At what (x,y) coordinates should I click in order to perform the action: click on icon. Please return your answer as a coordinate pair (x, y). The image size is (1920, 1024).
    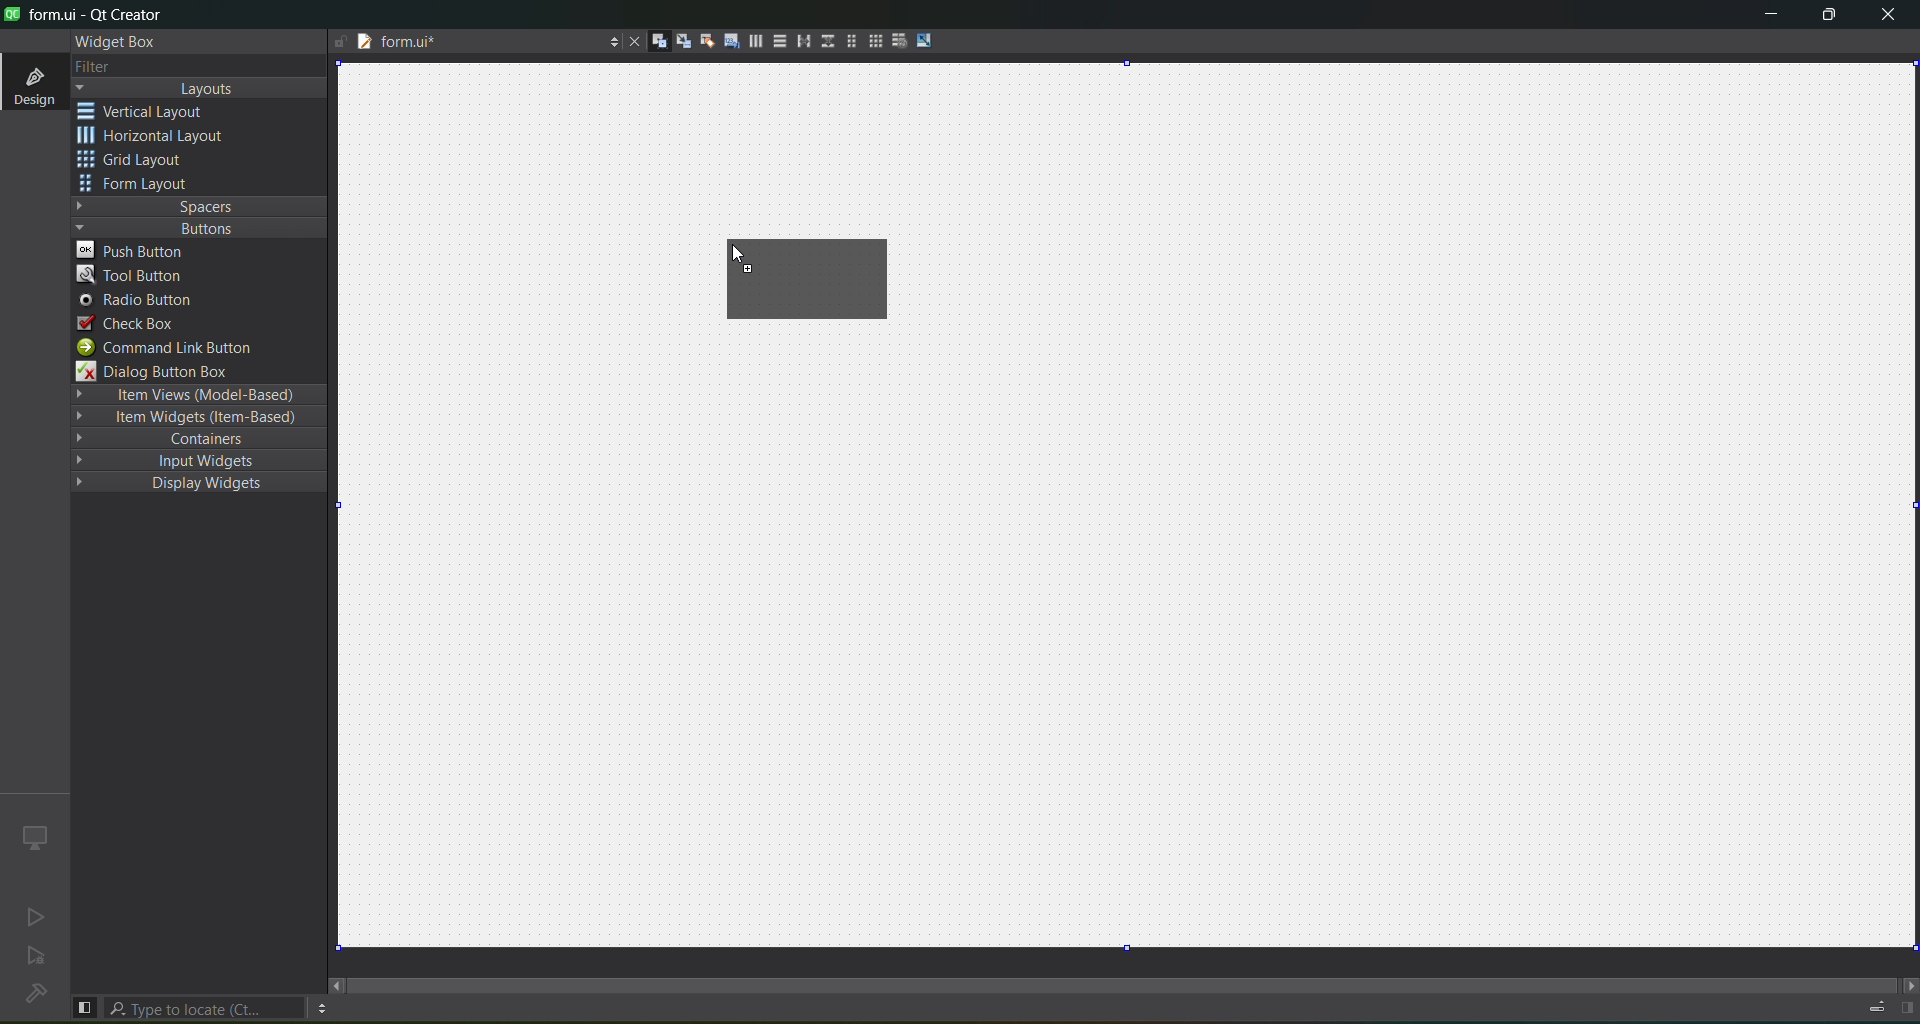
    Looking at the image, I should click on (33, 836).